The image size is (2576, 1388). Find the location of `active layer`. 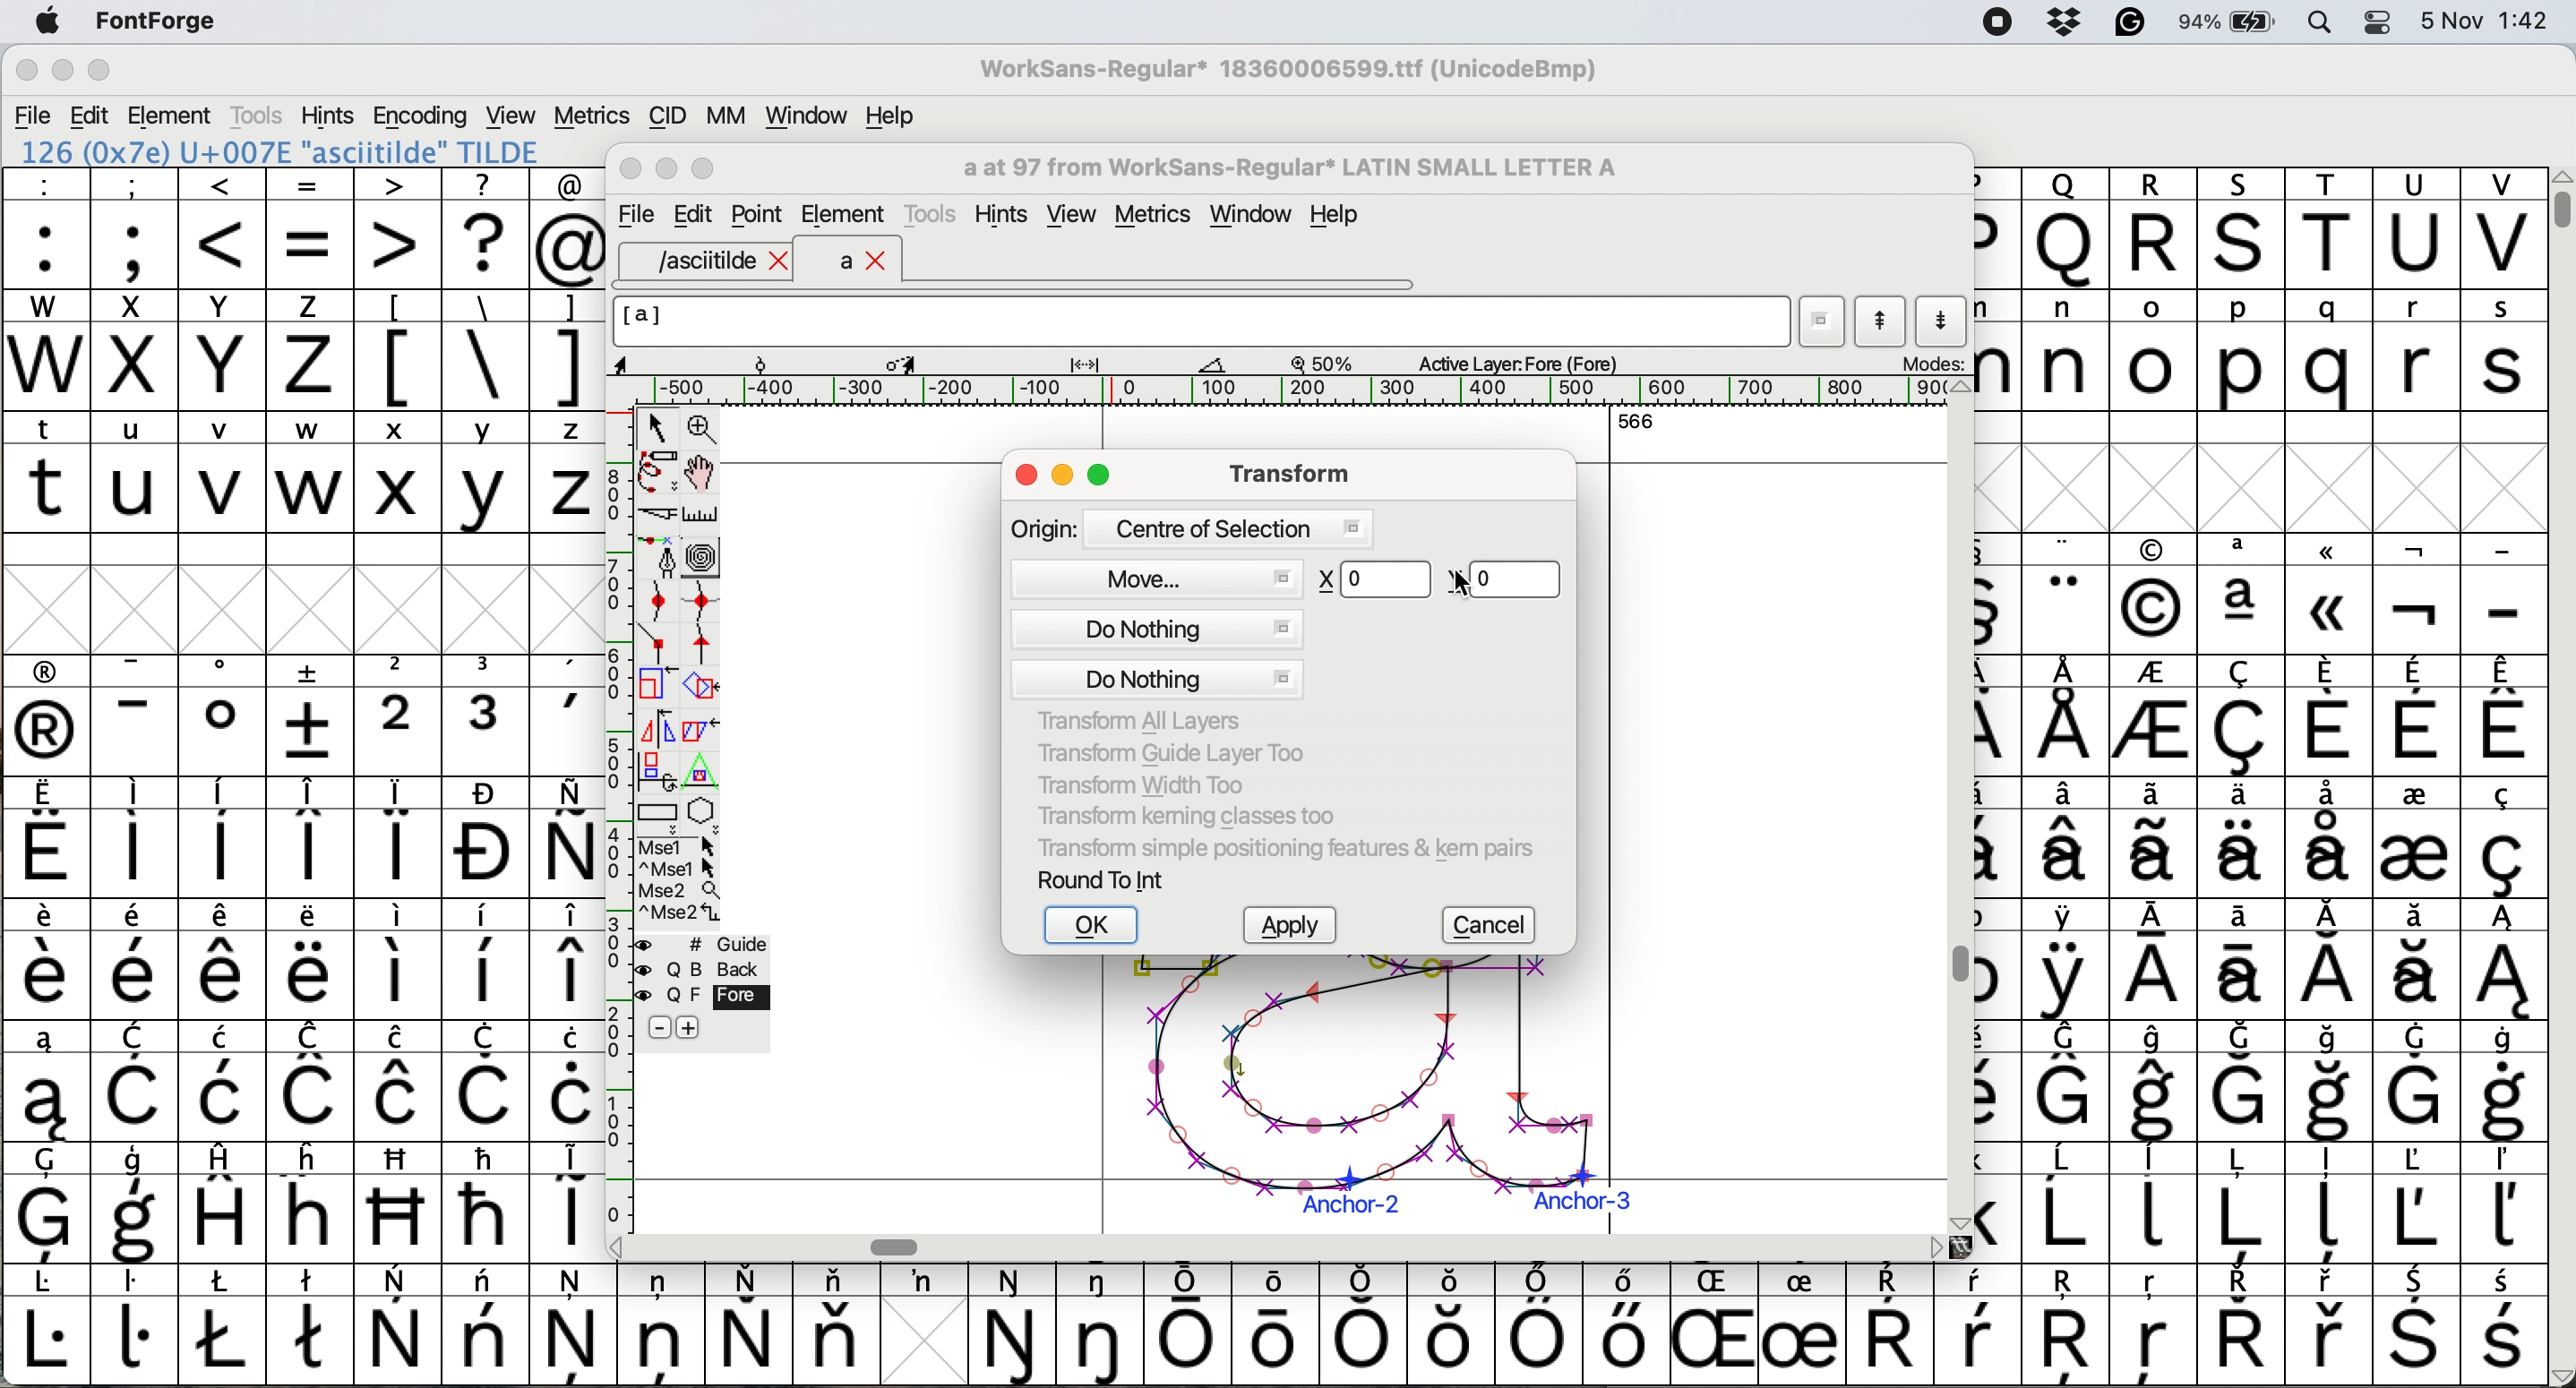

active layer is located at coordinates (1514, 362).